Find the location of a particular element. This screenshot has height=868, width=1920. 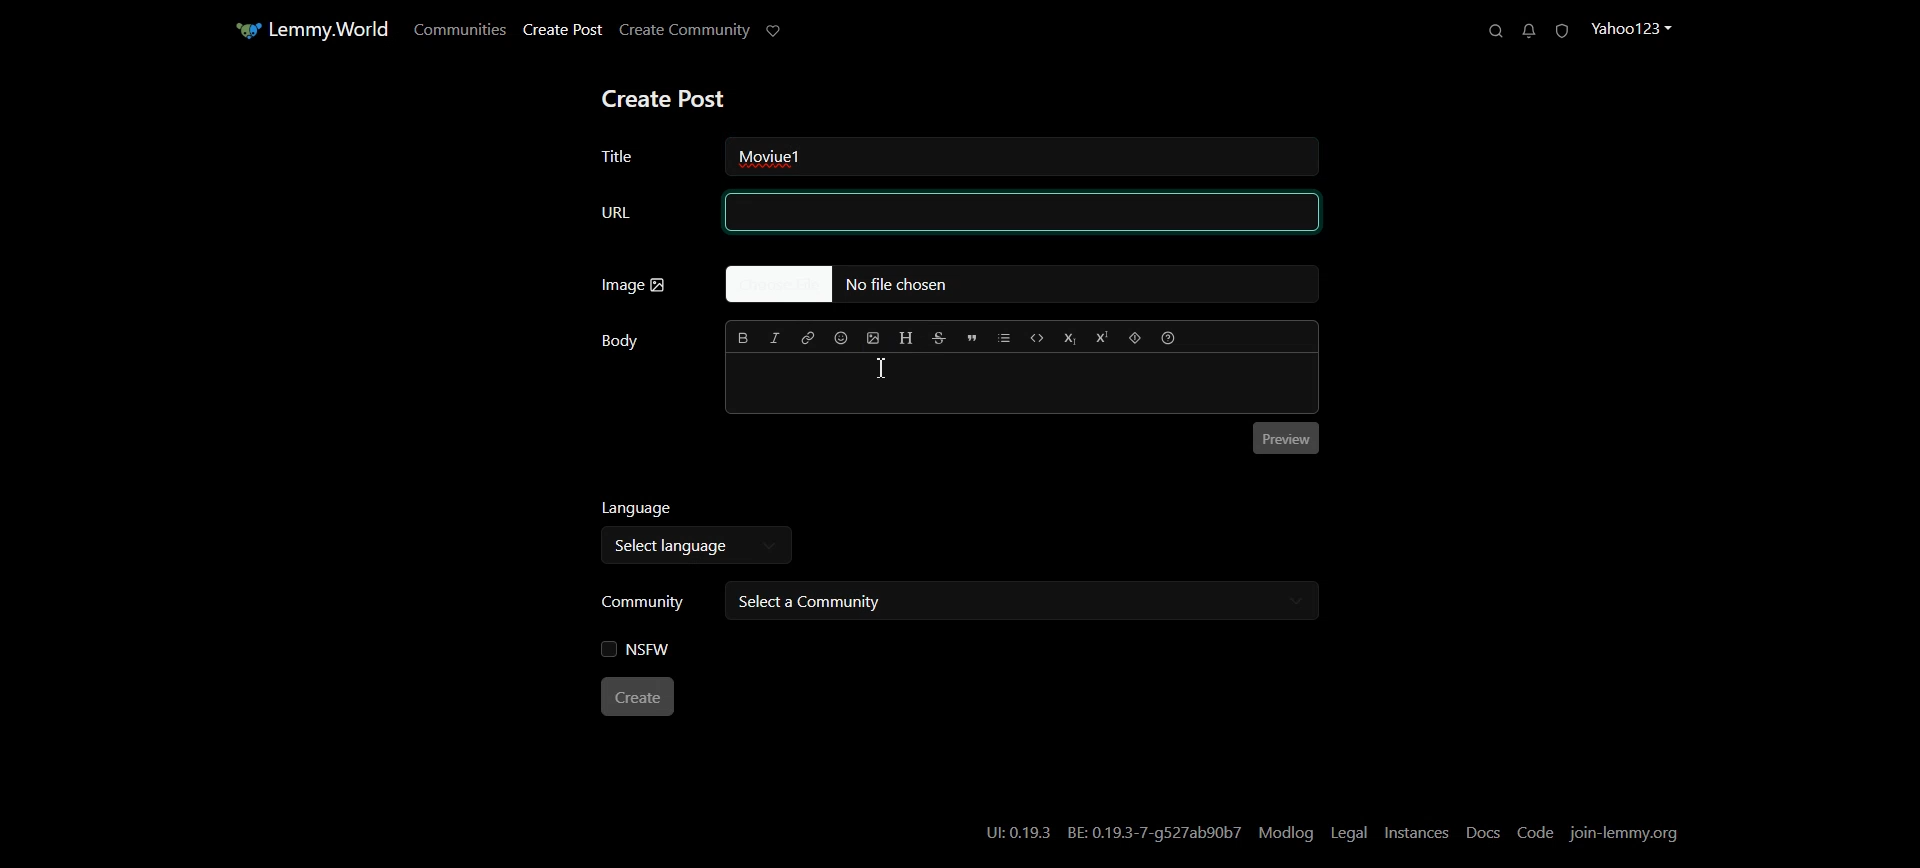

Create Post is located at coordinates (561, 30).